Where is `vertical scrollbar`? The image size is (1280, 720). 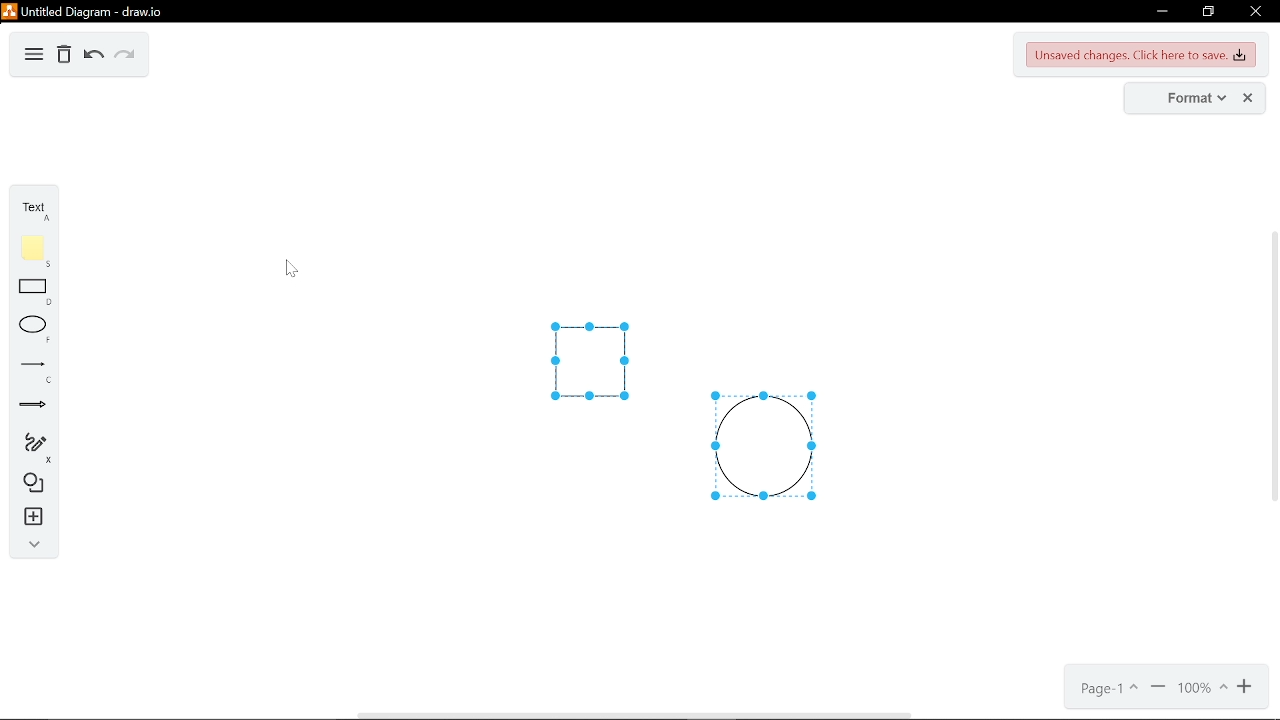 vertical scrollbar is located at coordinates (1272, 364).